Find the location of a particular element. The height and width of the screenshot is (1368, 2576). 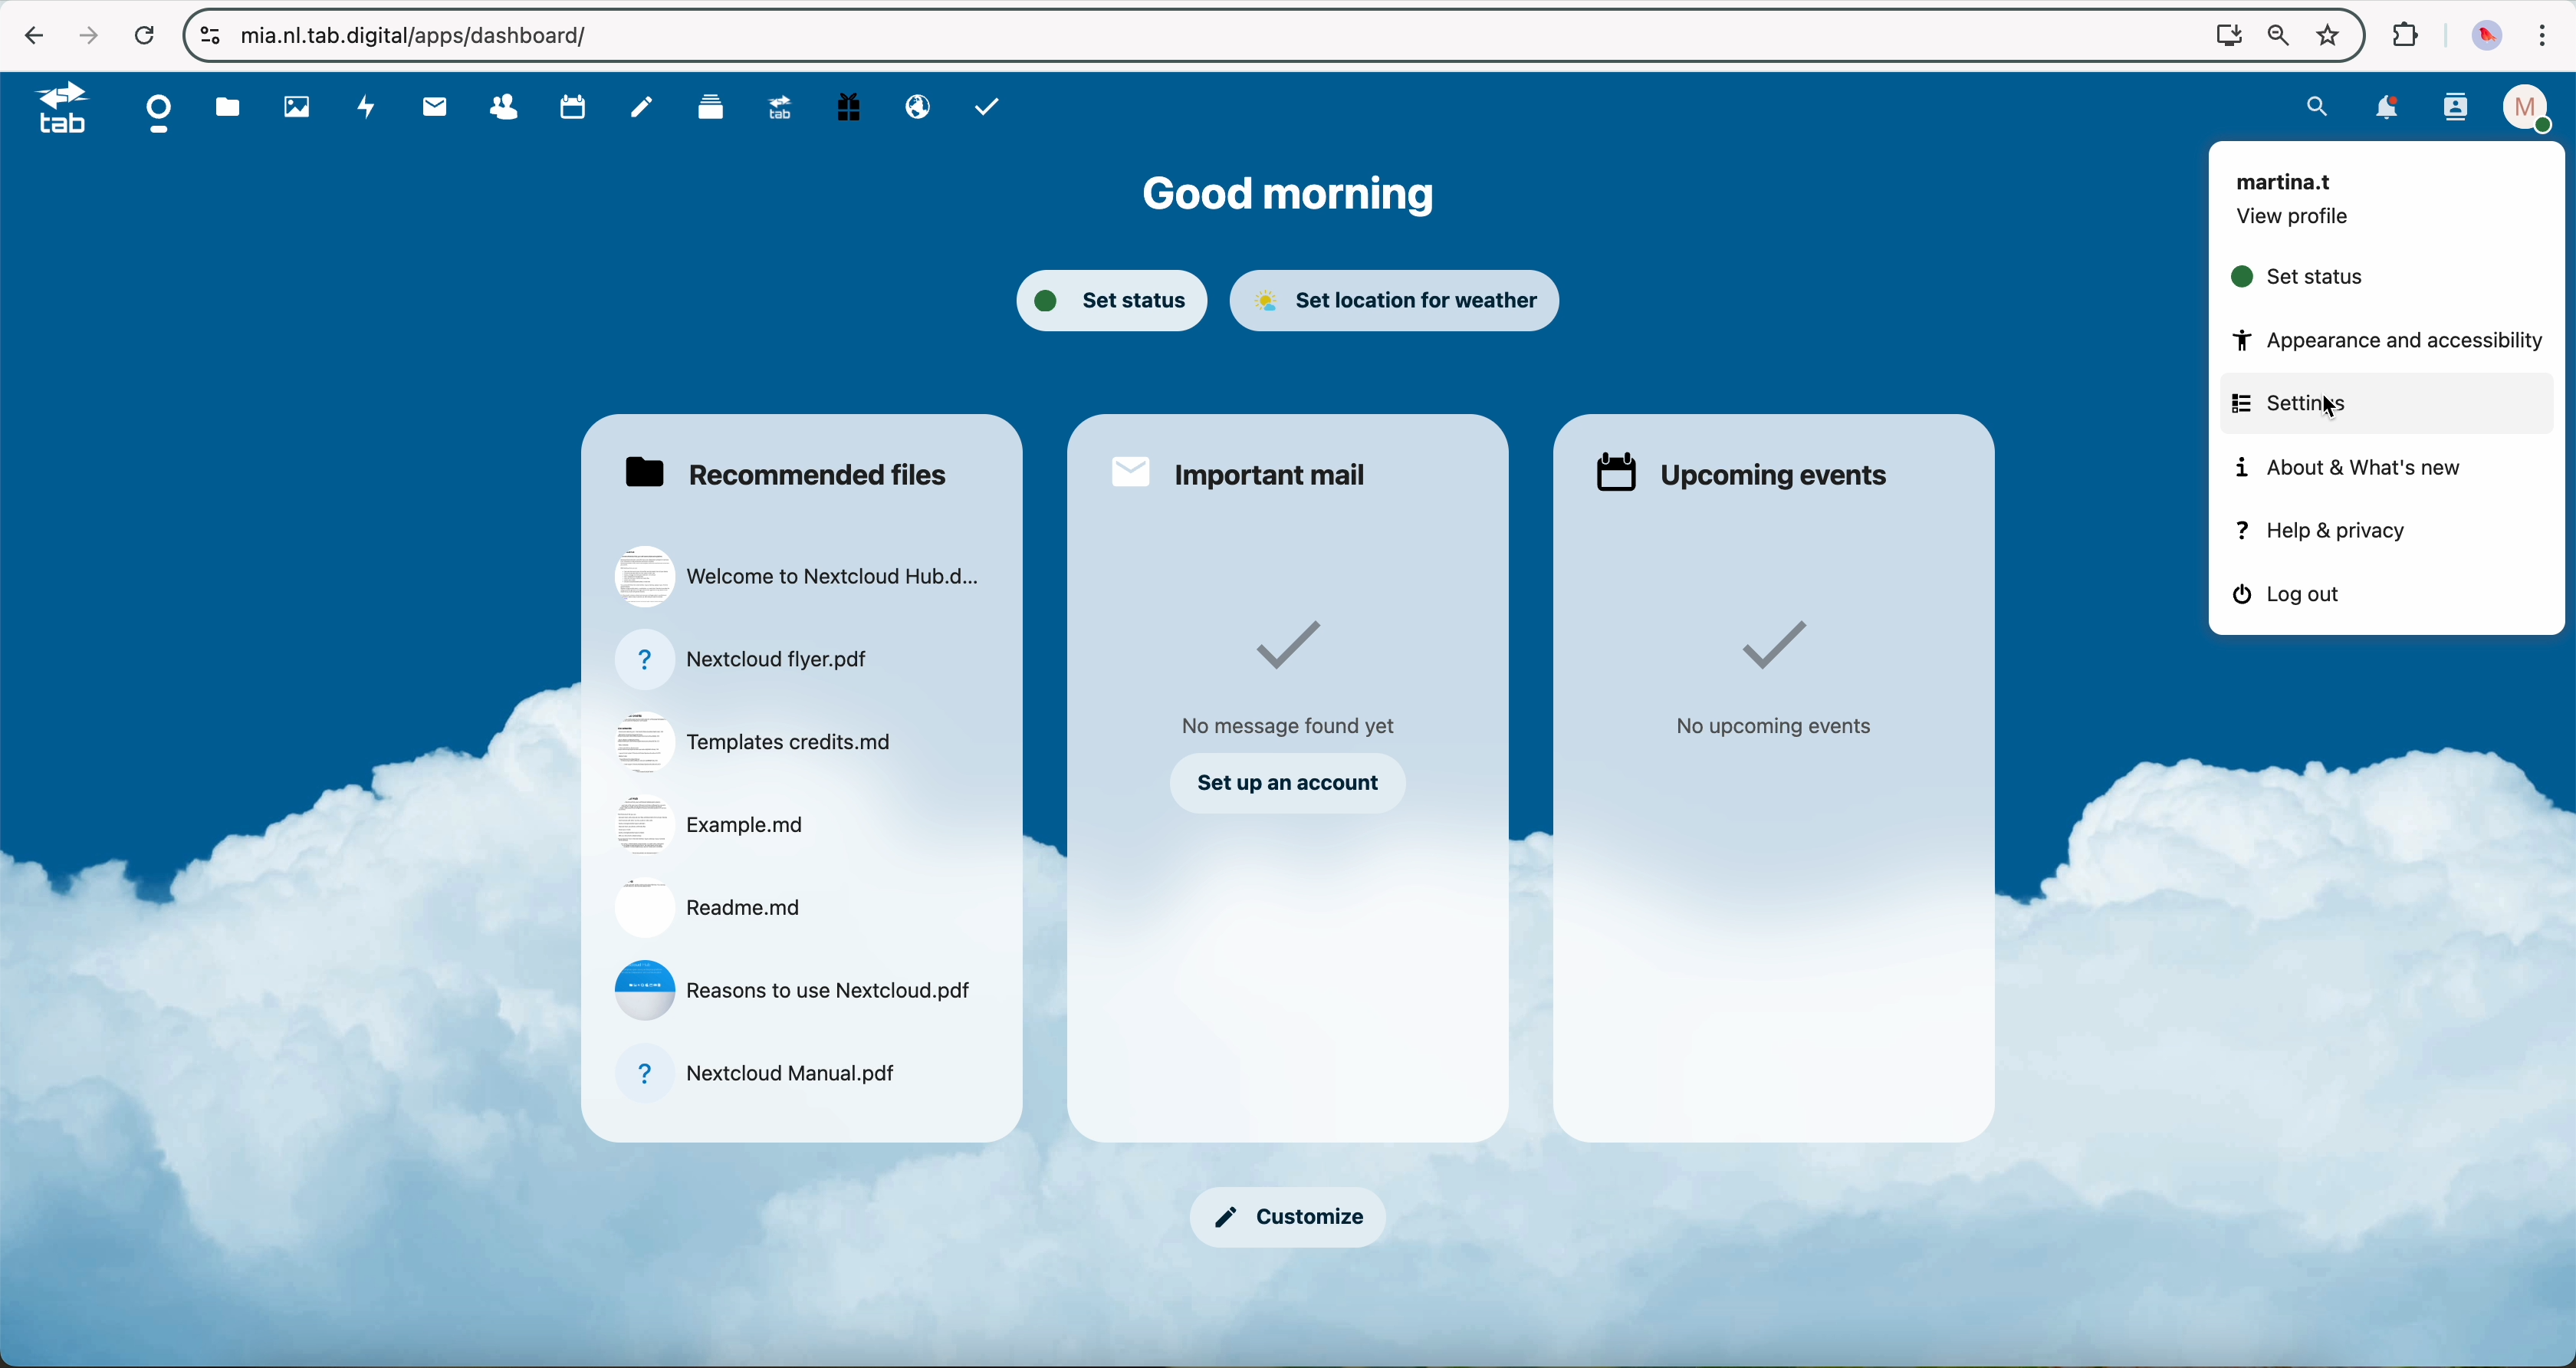

set status is located at coordinates (1111, 303).